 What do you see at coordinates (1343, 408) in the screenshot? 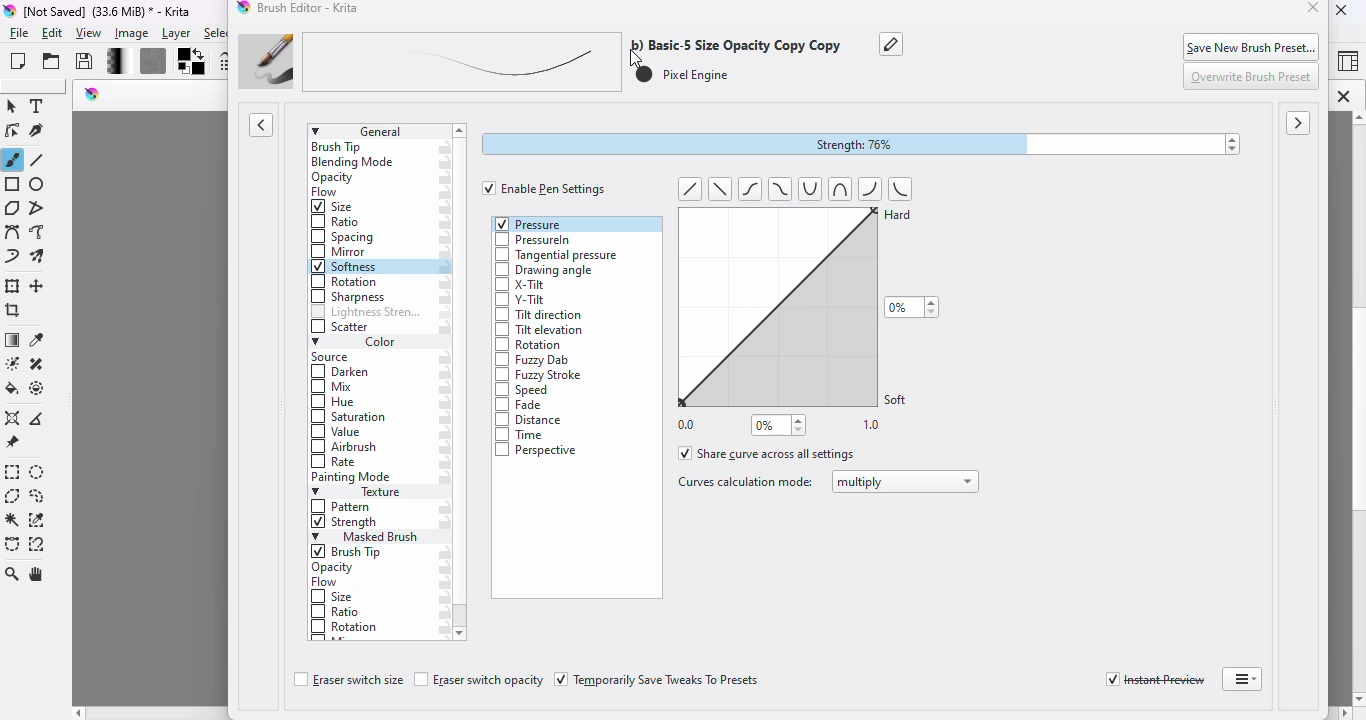
I see `vertical scroll bar` at bounding box center [1343, 408].